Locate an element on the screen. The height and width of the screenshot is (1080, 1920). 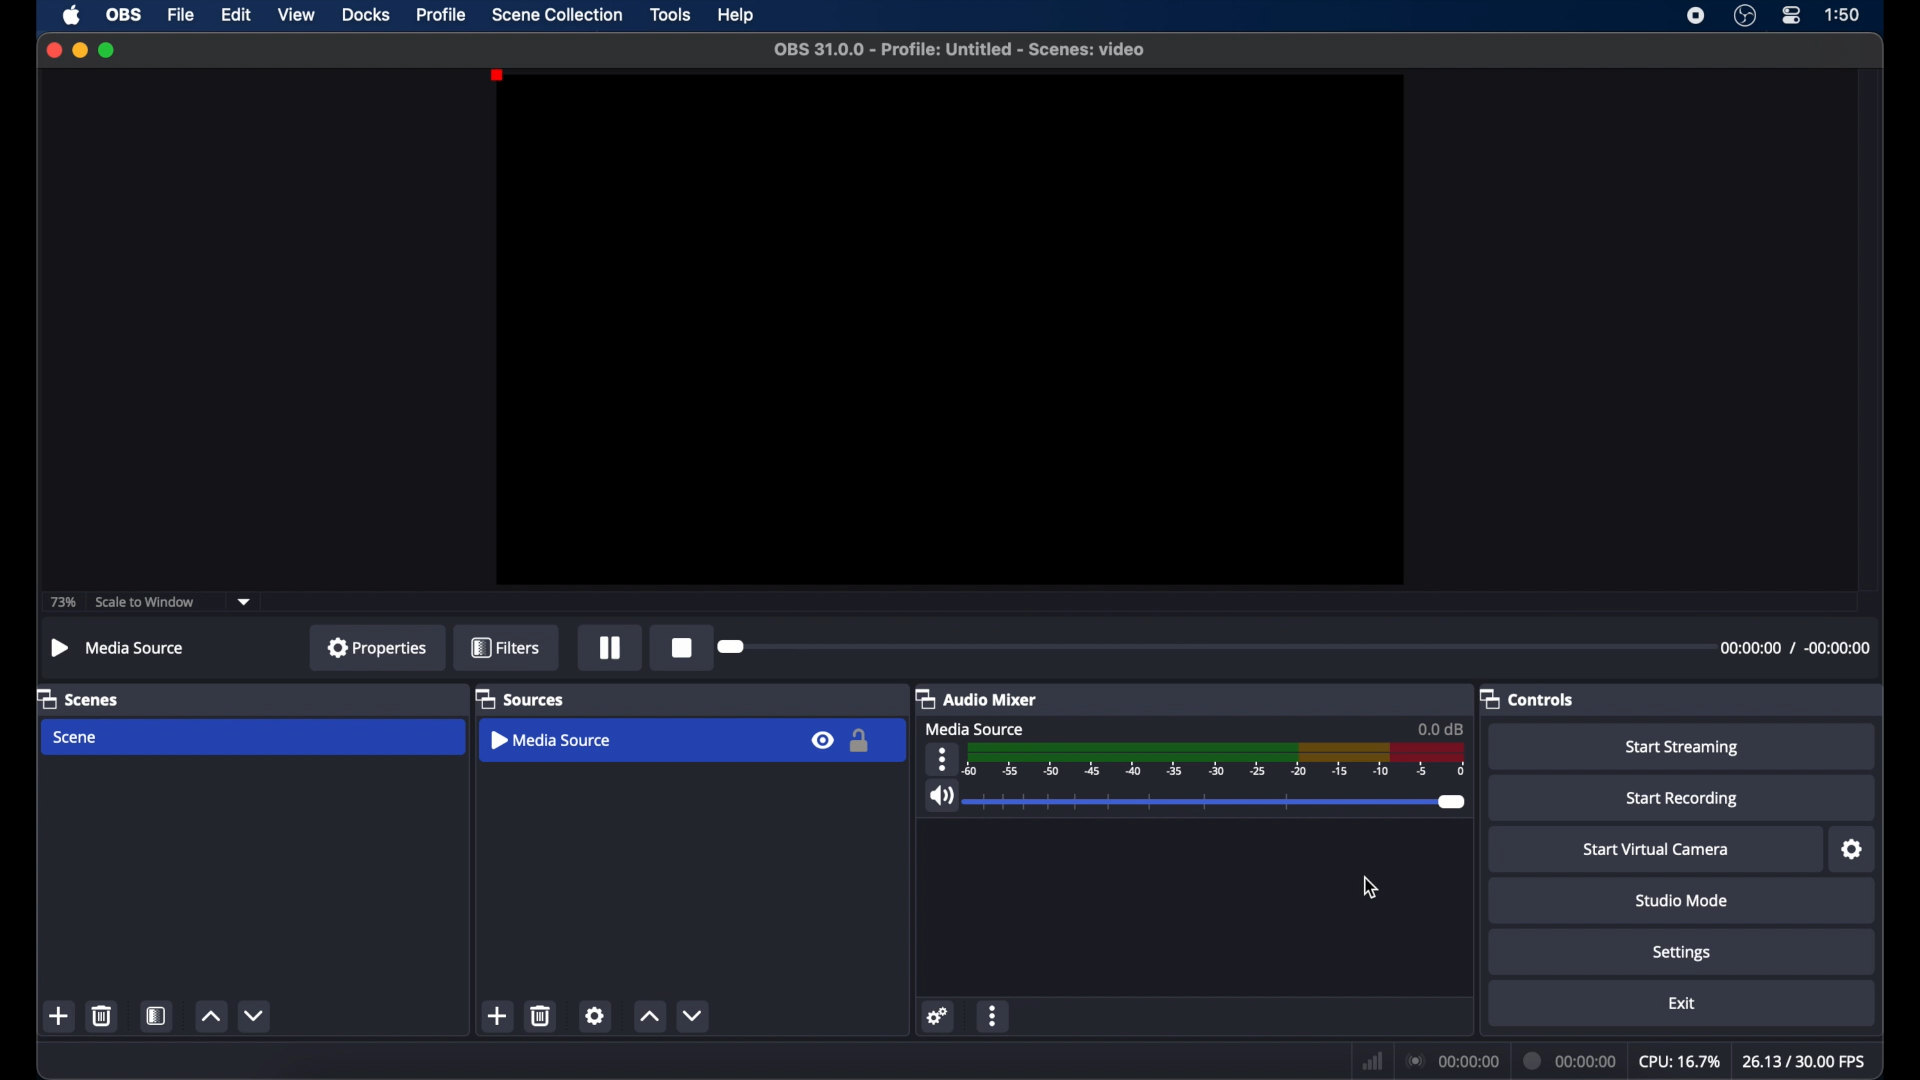
0.0 is located at coordinates (1440, 728).